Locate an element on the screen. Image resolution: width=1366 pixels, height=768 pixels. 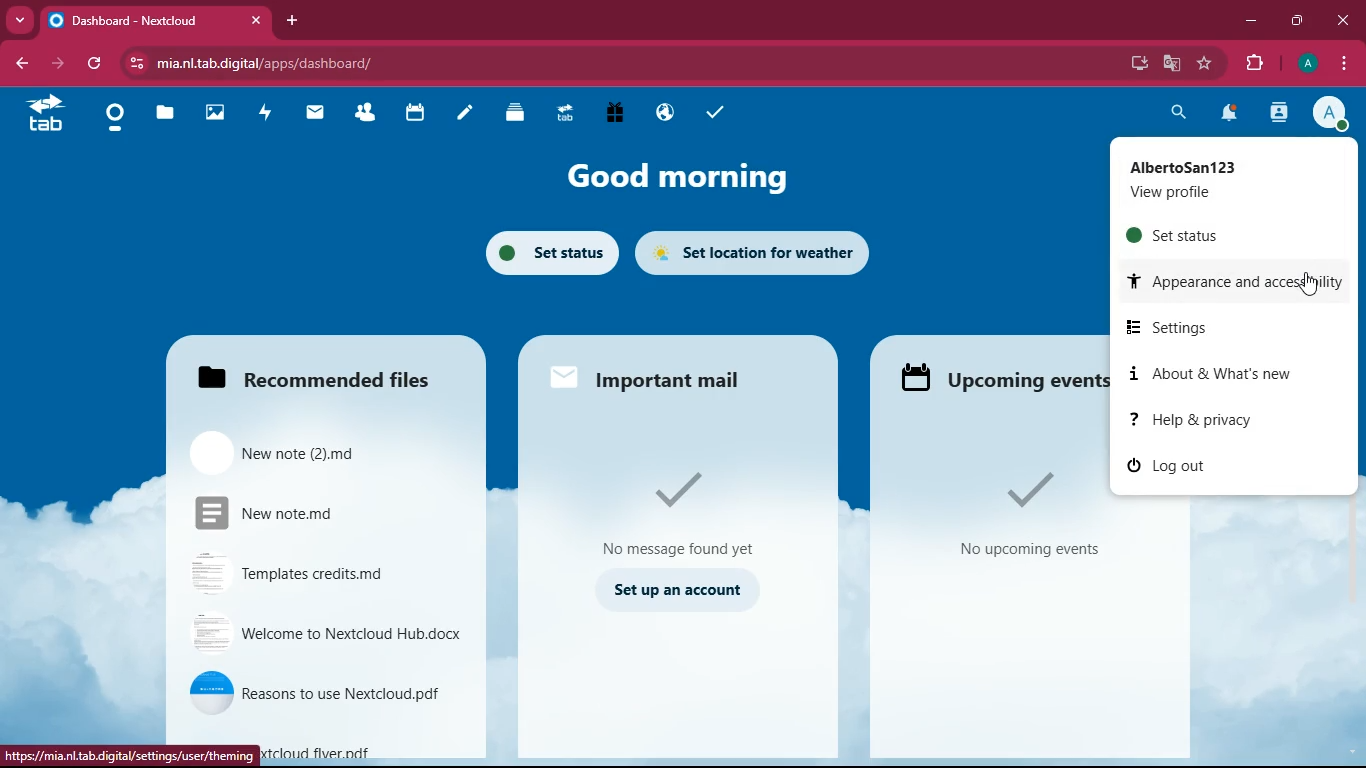
activity is located at coordinates (266, 114).